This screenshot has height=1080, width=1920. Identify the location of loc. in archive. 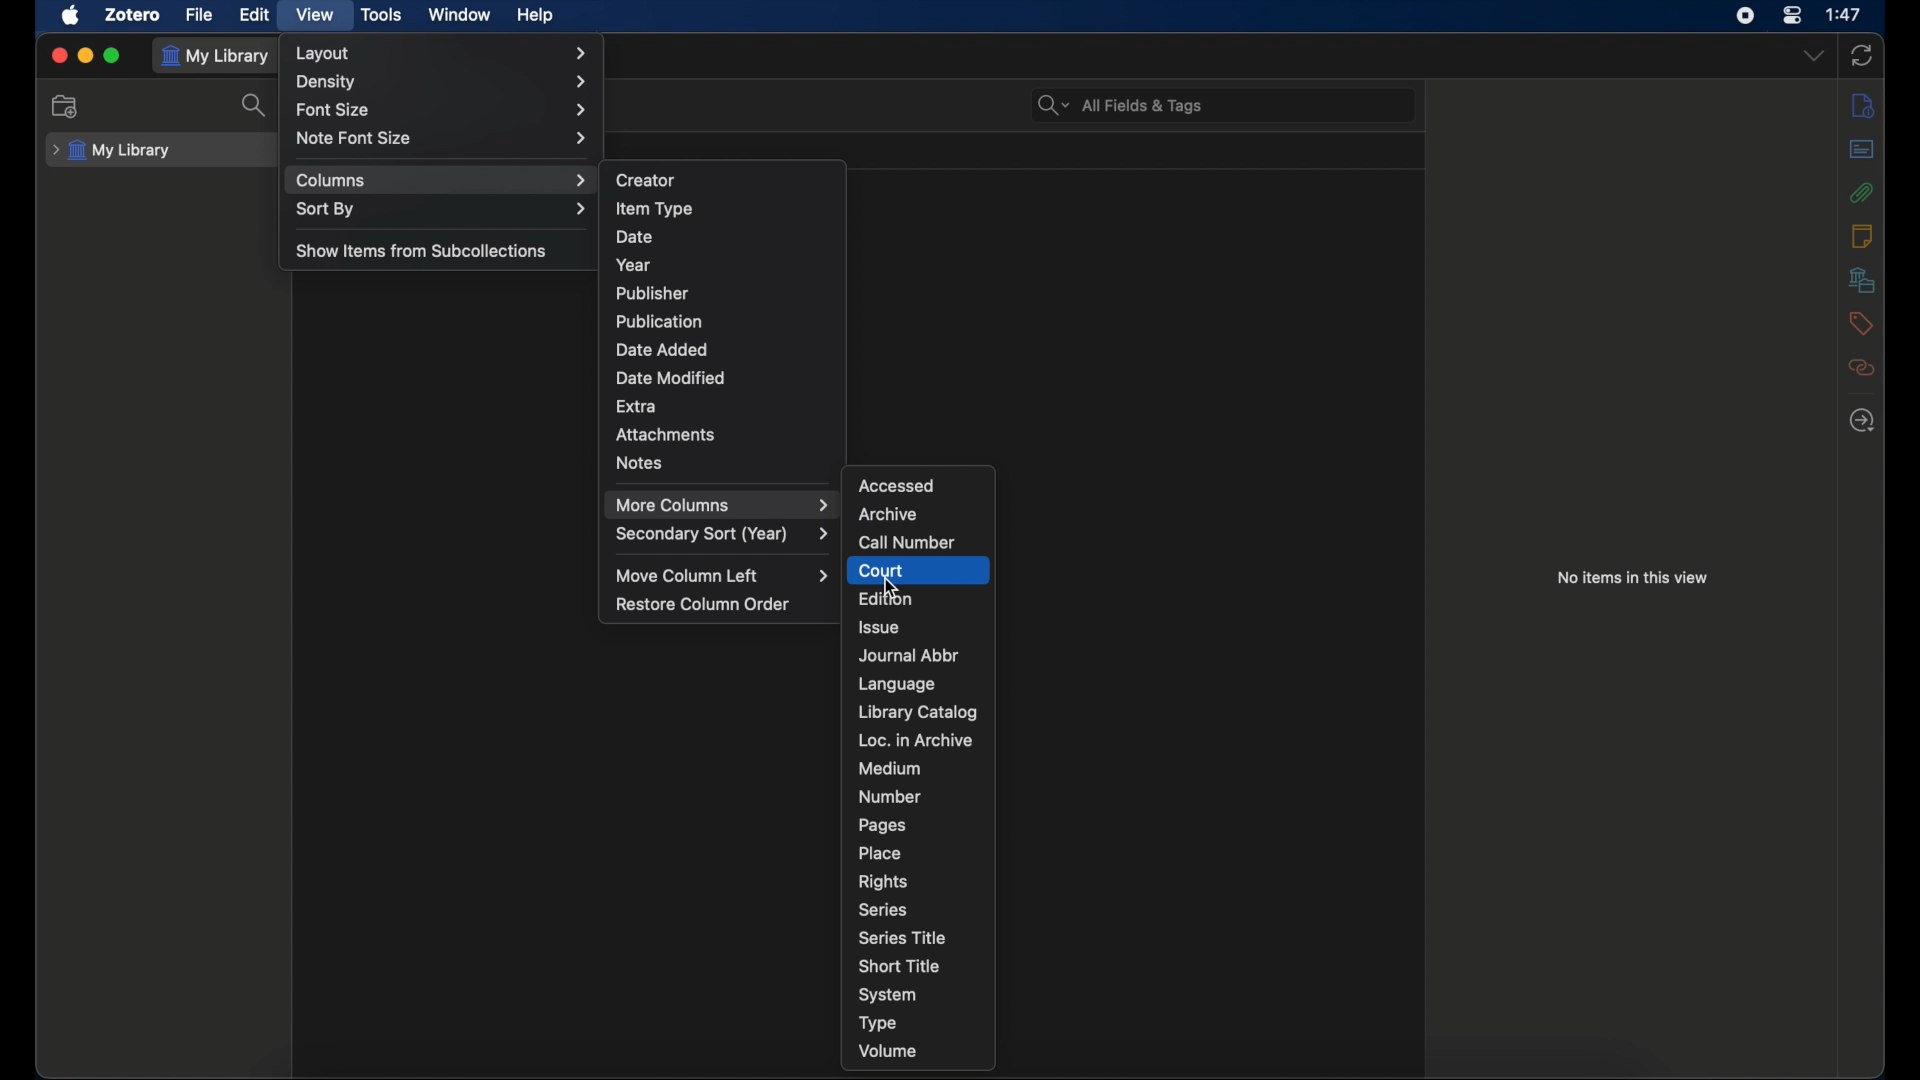
(914, 740).